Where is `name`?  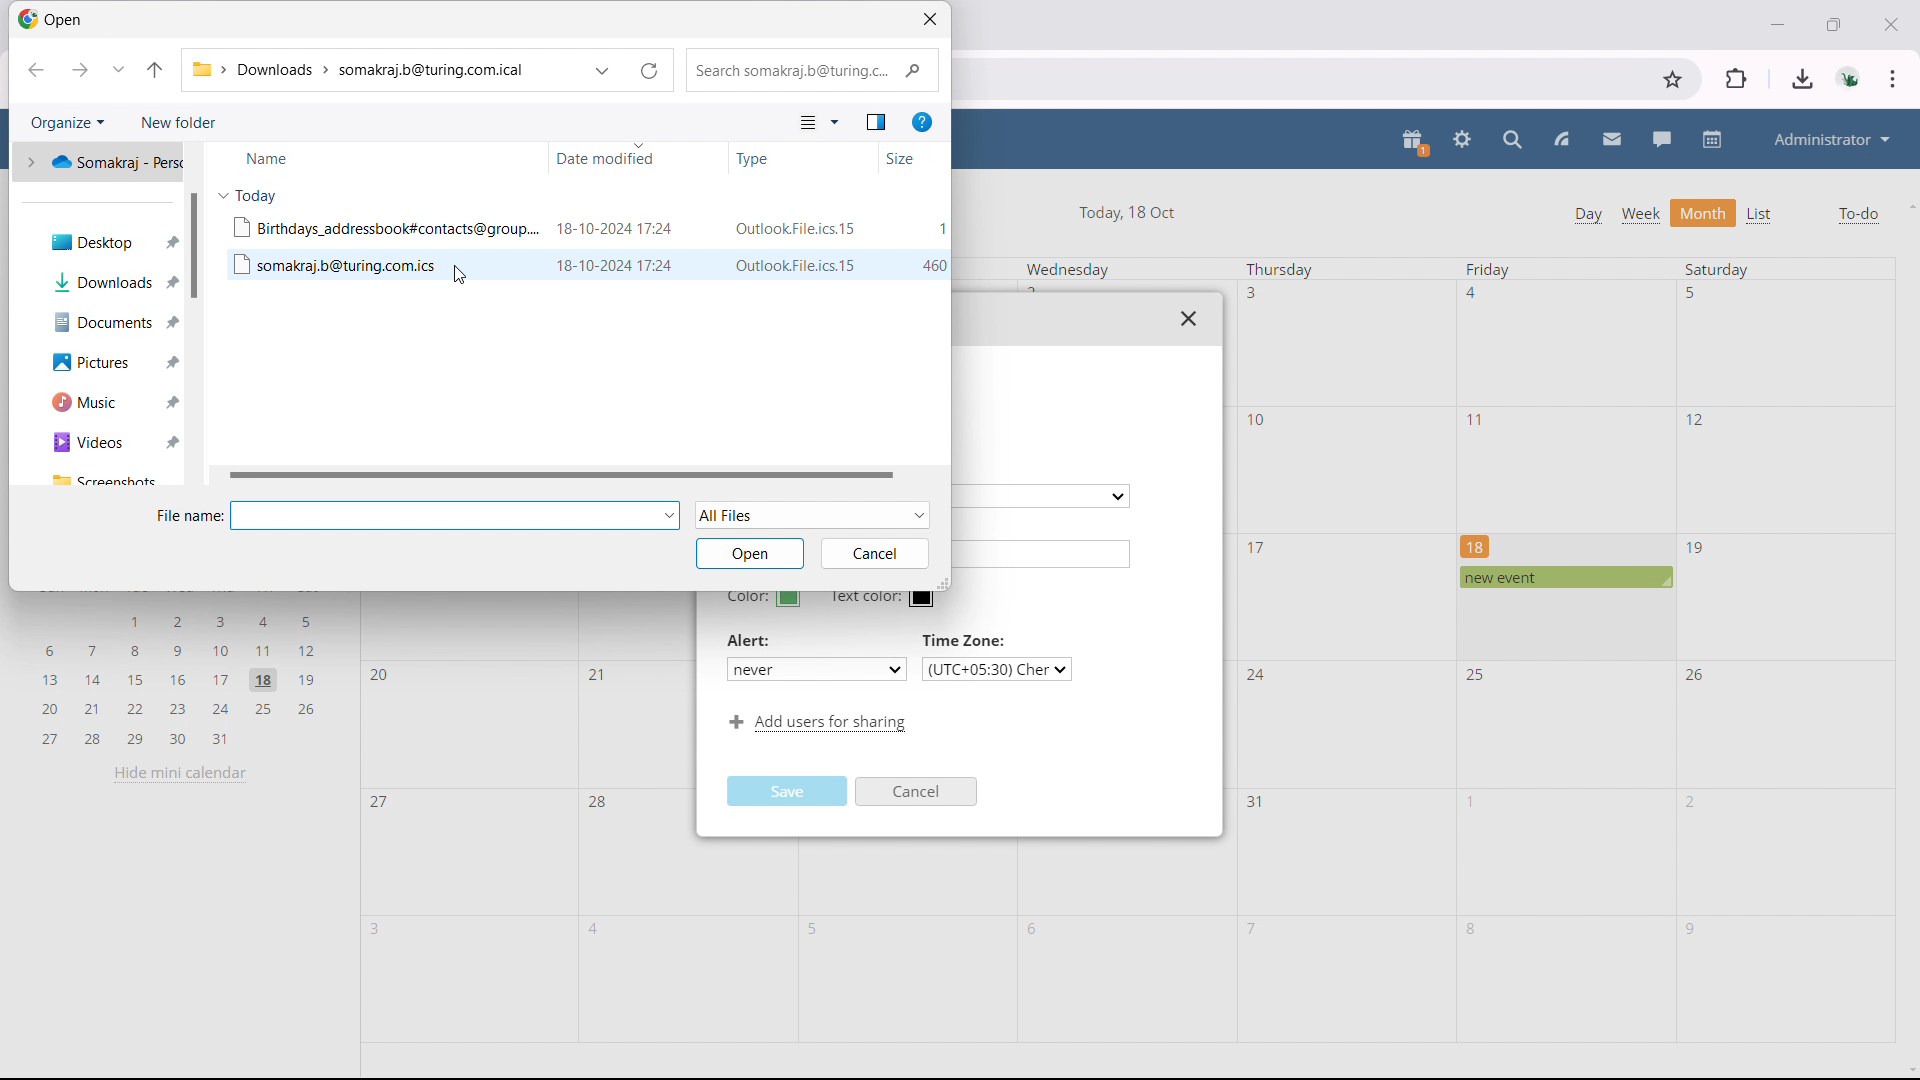
name is located at coordinates (373, 157).